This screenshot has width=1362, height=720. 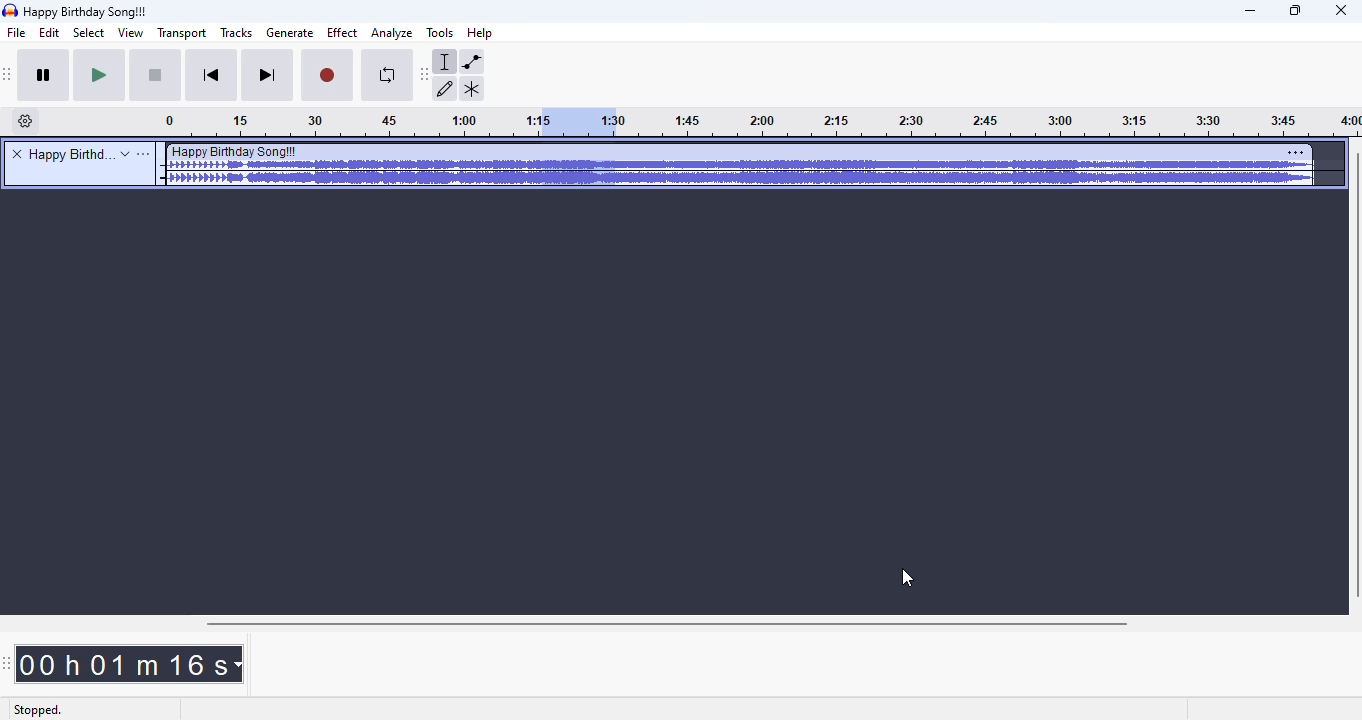 I want to click on settings, so click(x=1296, y=152).